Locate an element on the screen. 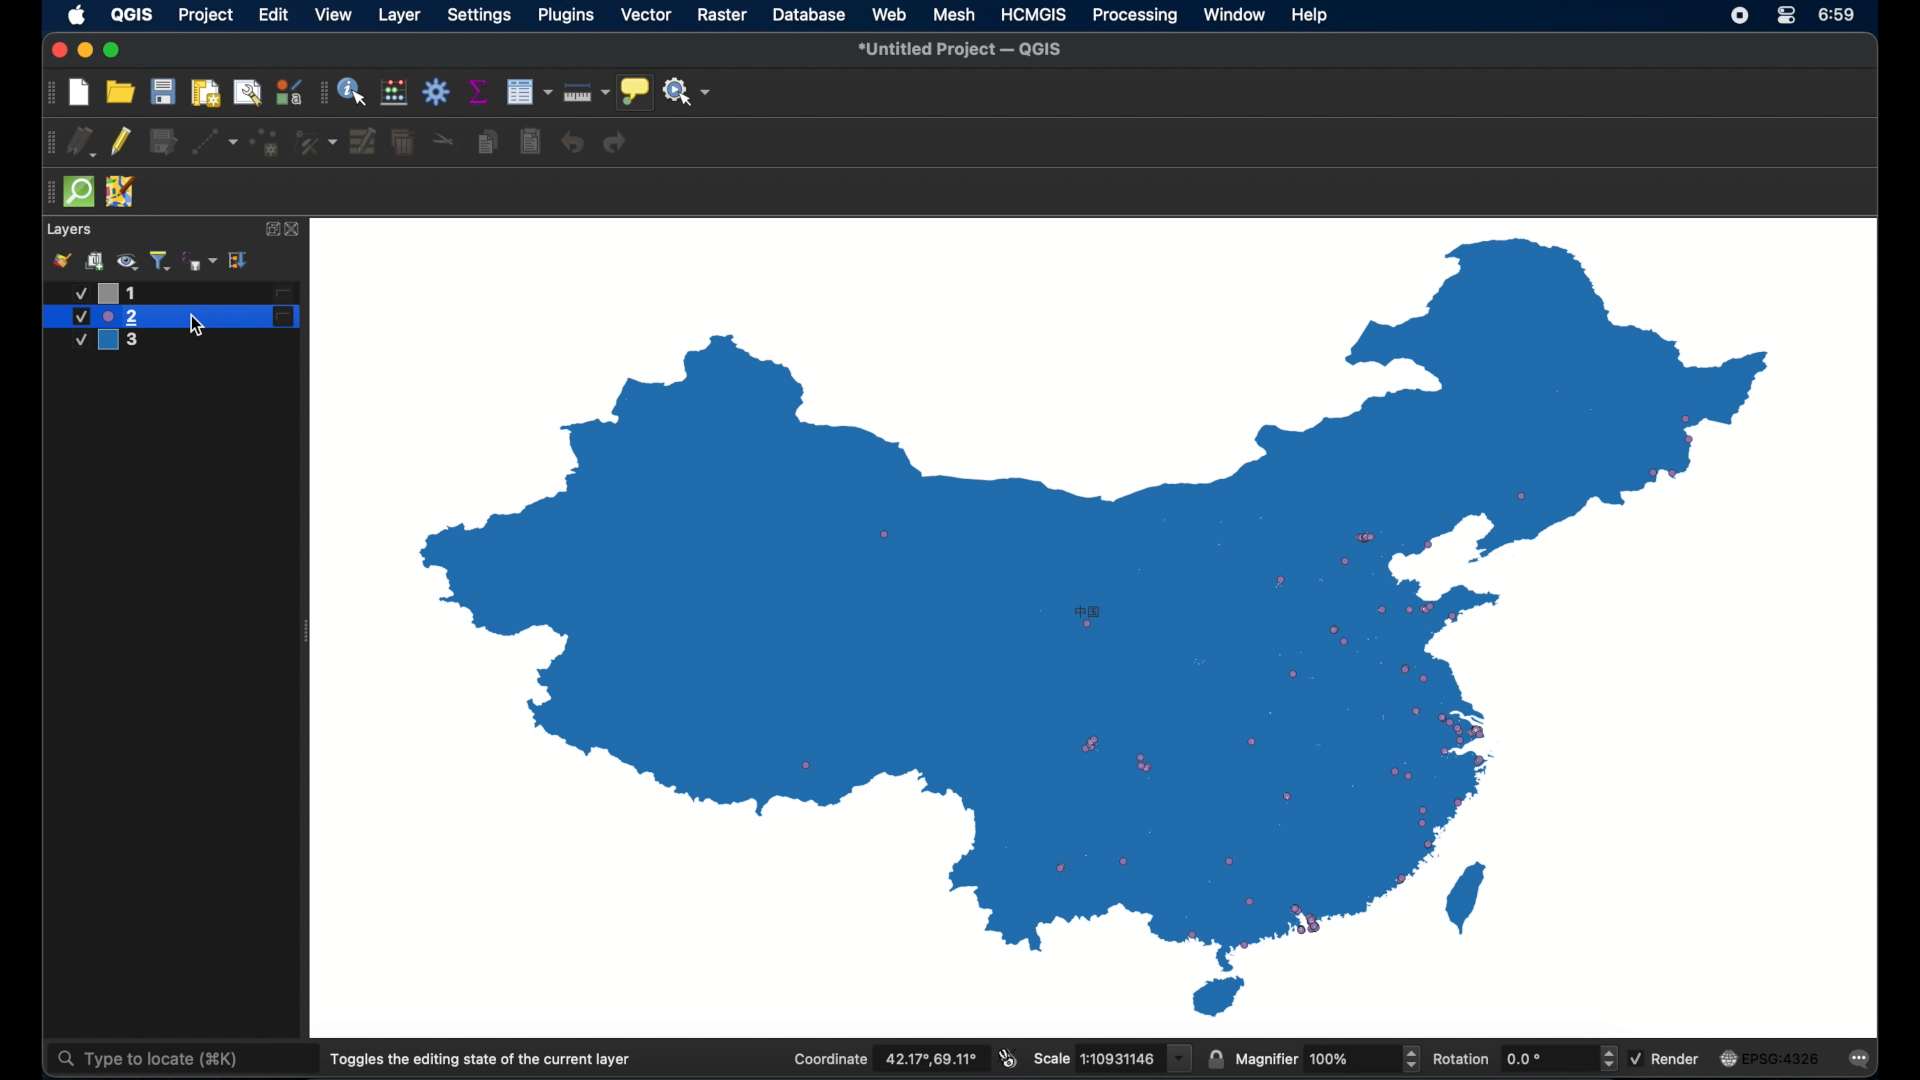  drag handle is located at coordinates (323, 91).